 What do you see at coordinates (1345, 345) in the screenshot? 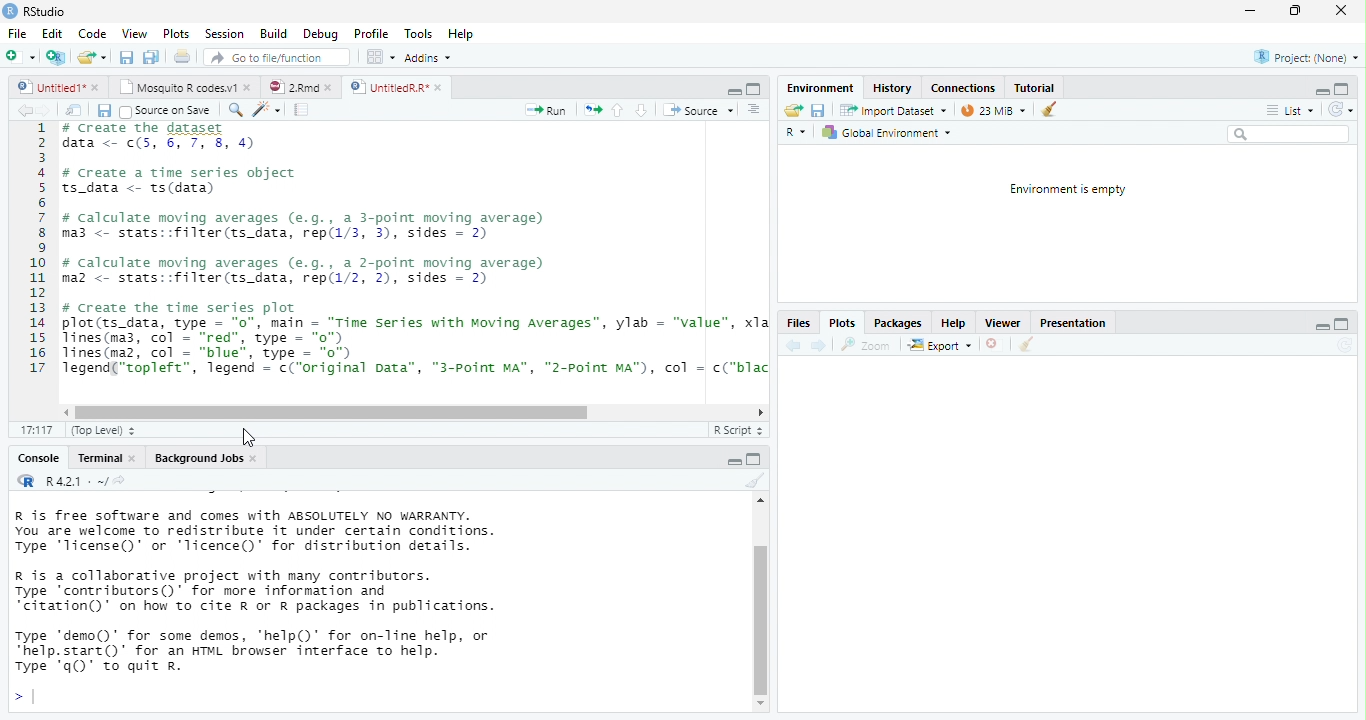
I see `Refresh` at bounding box center [1345, 345].